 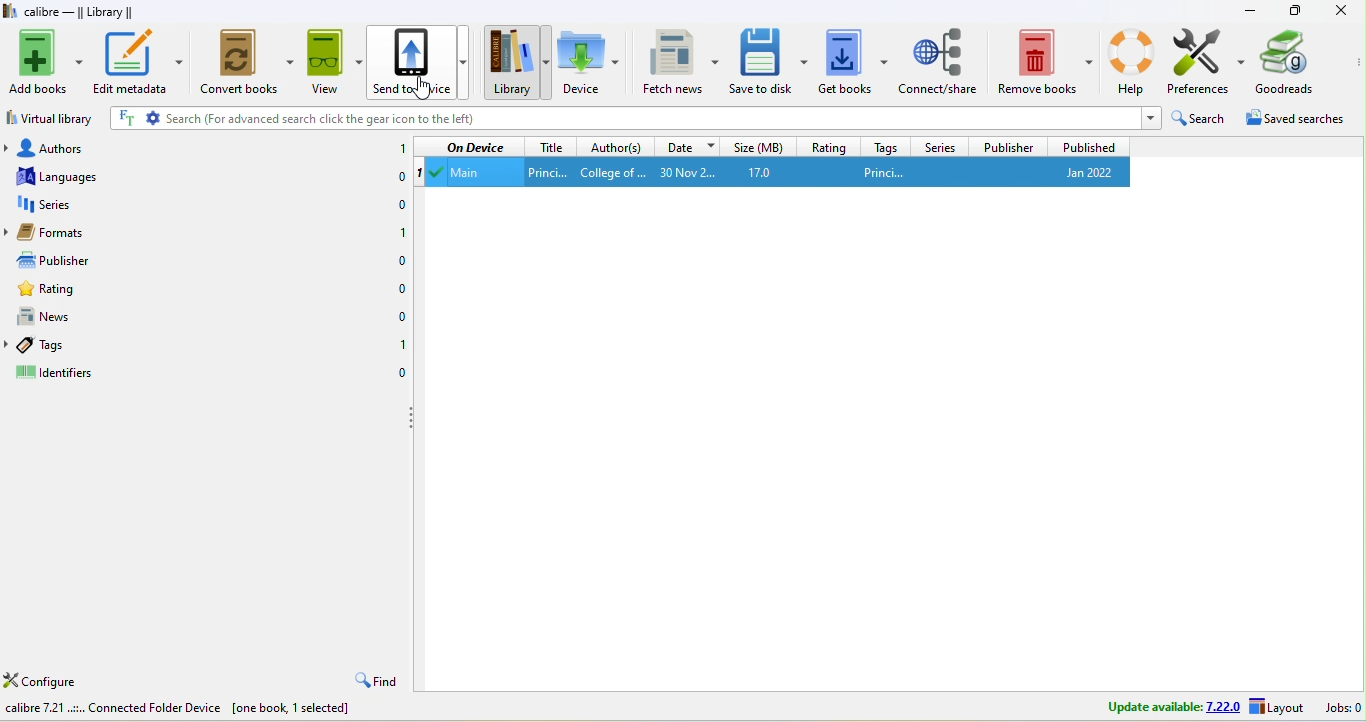 What do you see at coordinates (424, 91) in the screenshot?
I see `cursor` at bounding box center [424, 91].